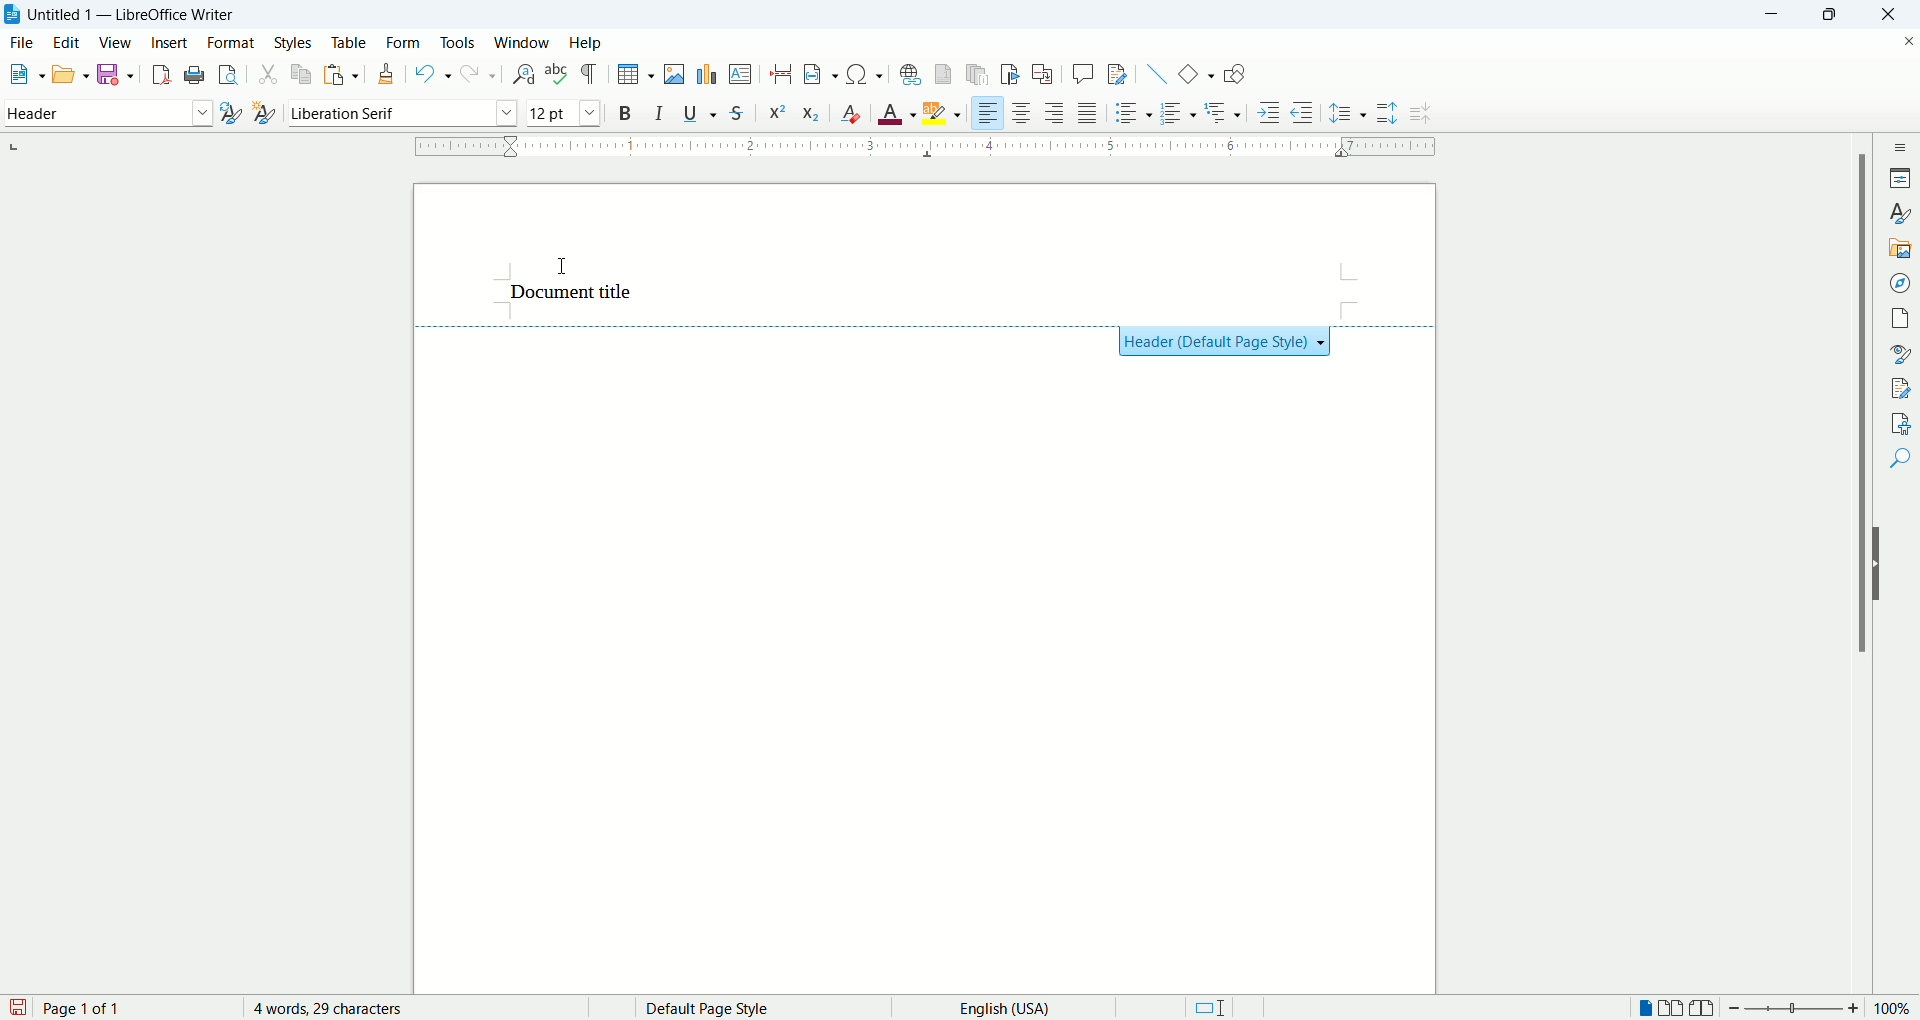  Describe the element at coordinates (1795, 1008) in the screenshot. I see `zoom bar` at that location.